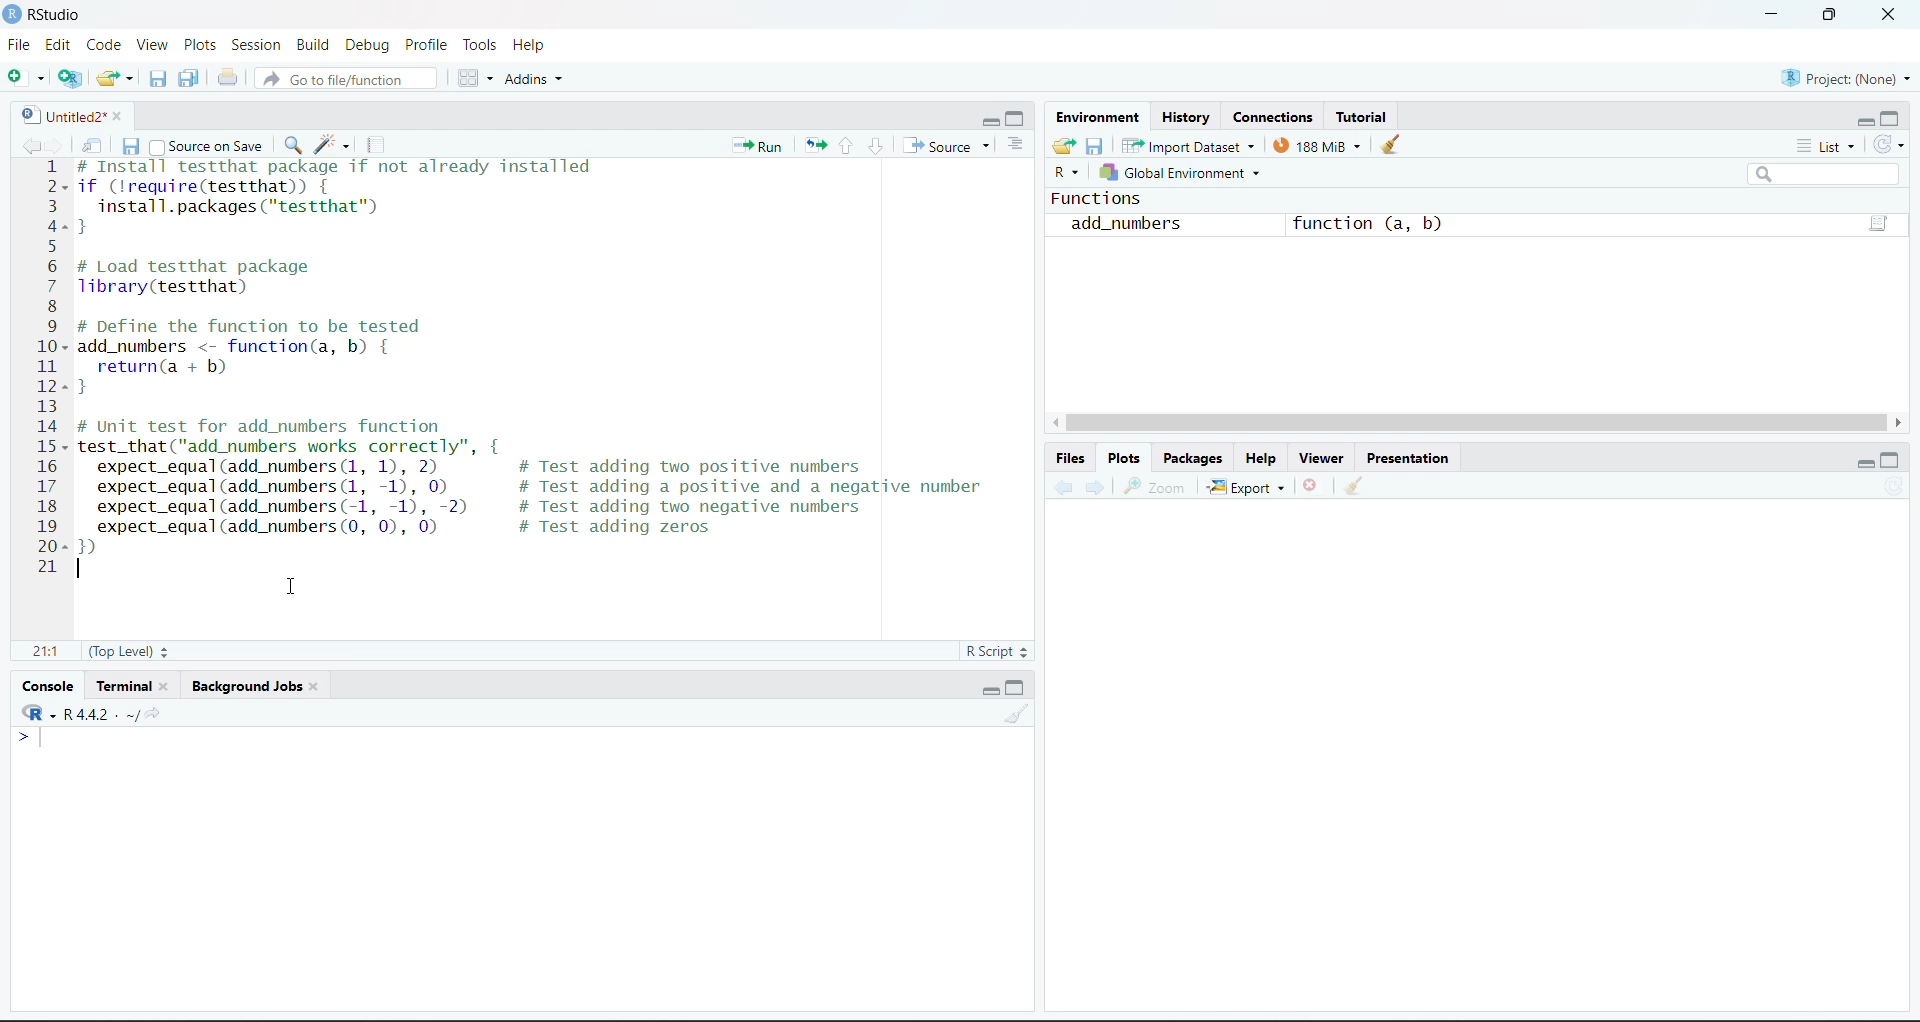  Describe the element at coordinates (1391, 145) in the screenshot. I see `clear` at that location.